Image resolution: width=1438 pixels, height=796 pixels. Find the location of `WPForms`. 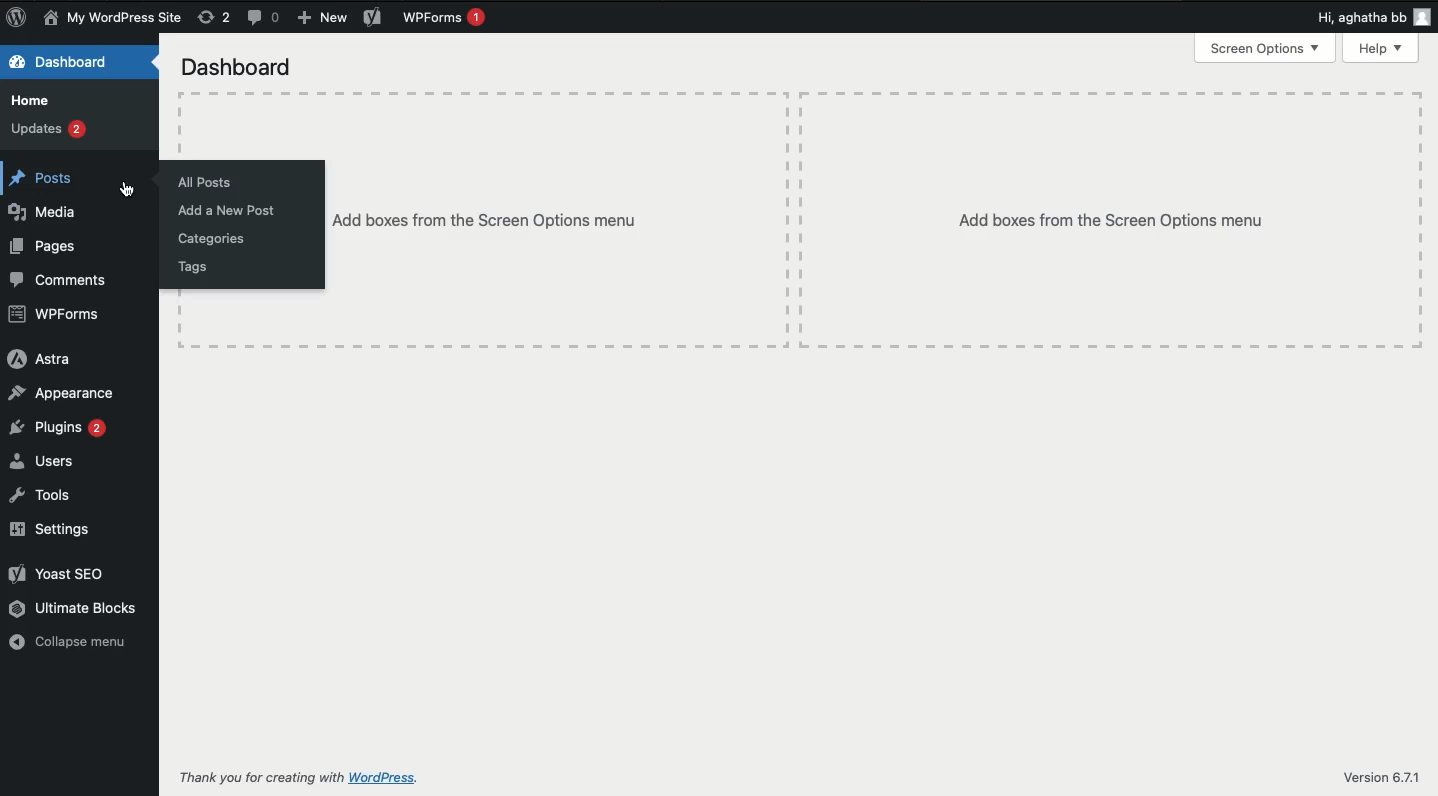

WPForms is located at coordinates (57, 315).